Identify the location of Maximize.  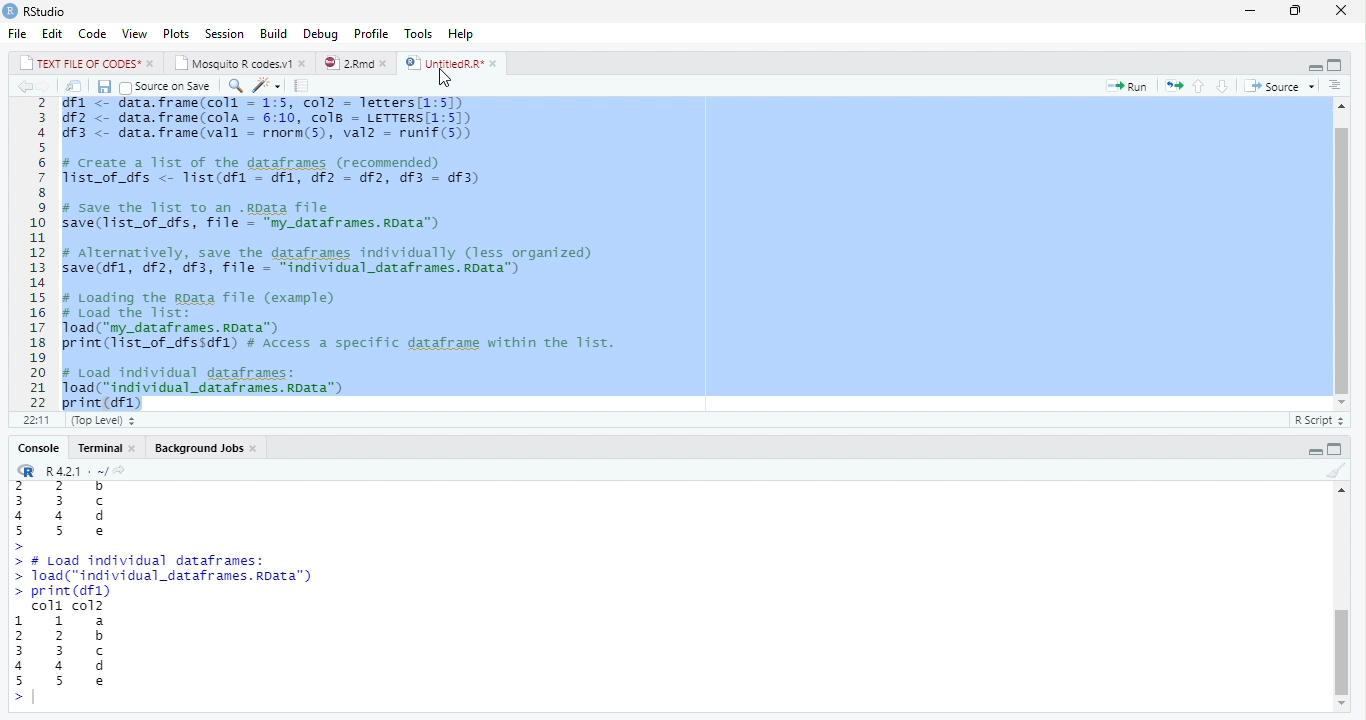
(1298, 10).